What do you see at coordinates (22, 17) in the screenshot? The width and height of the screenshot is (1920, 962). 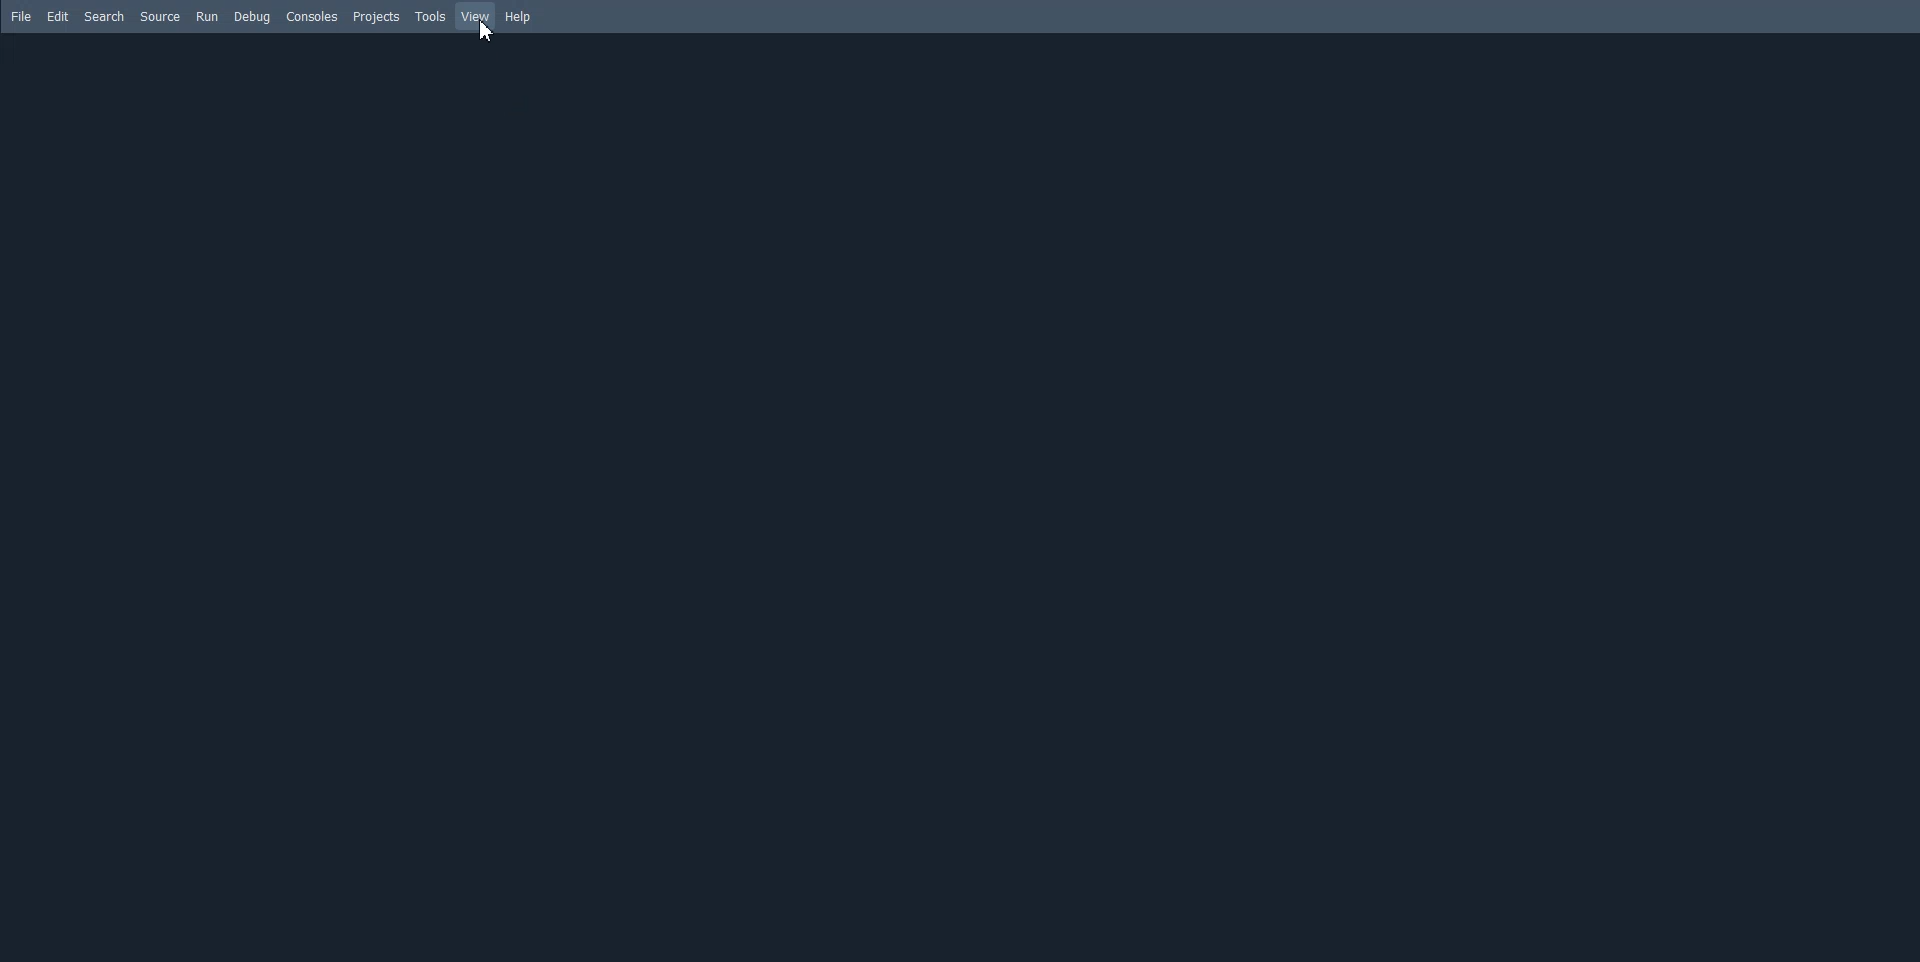 I see `File` at bounding box center [22, 17].